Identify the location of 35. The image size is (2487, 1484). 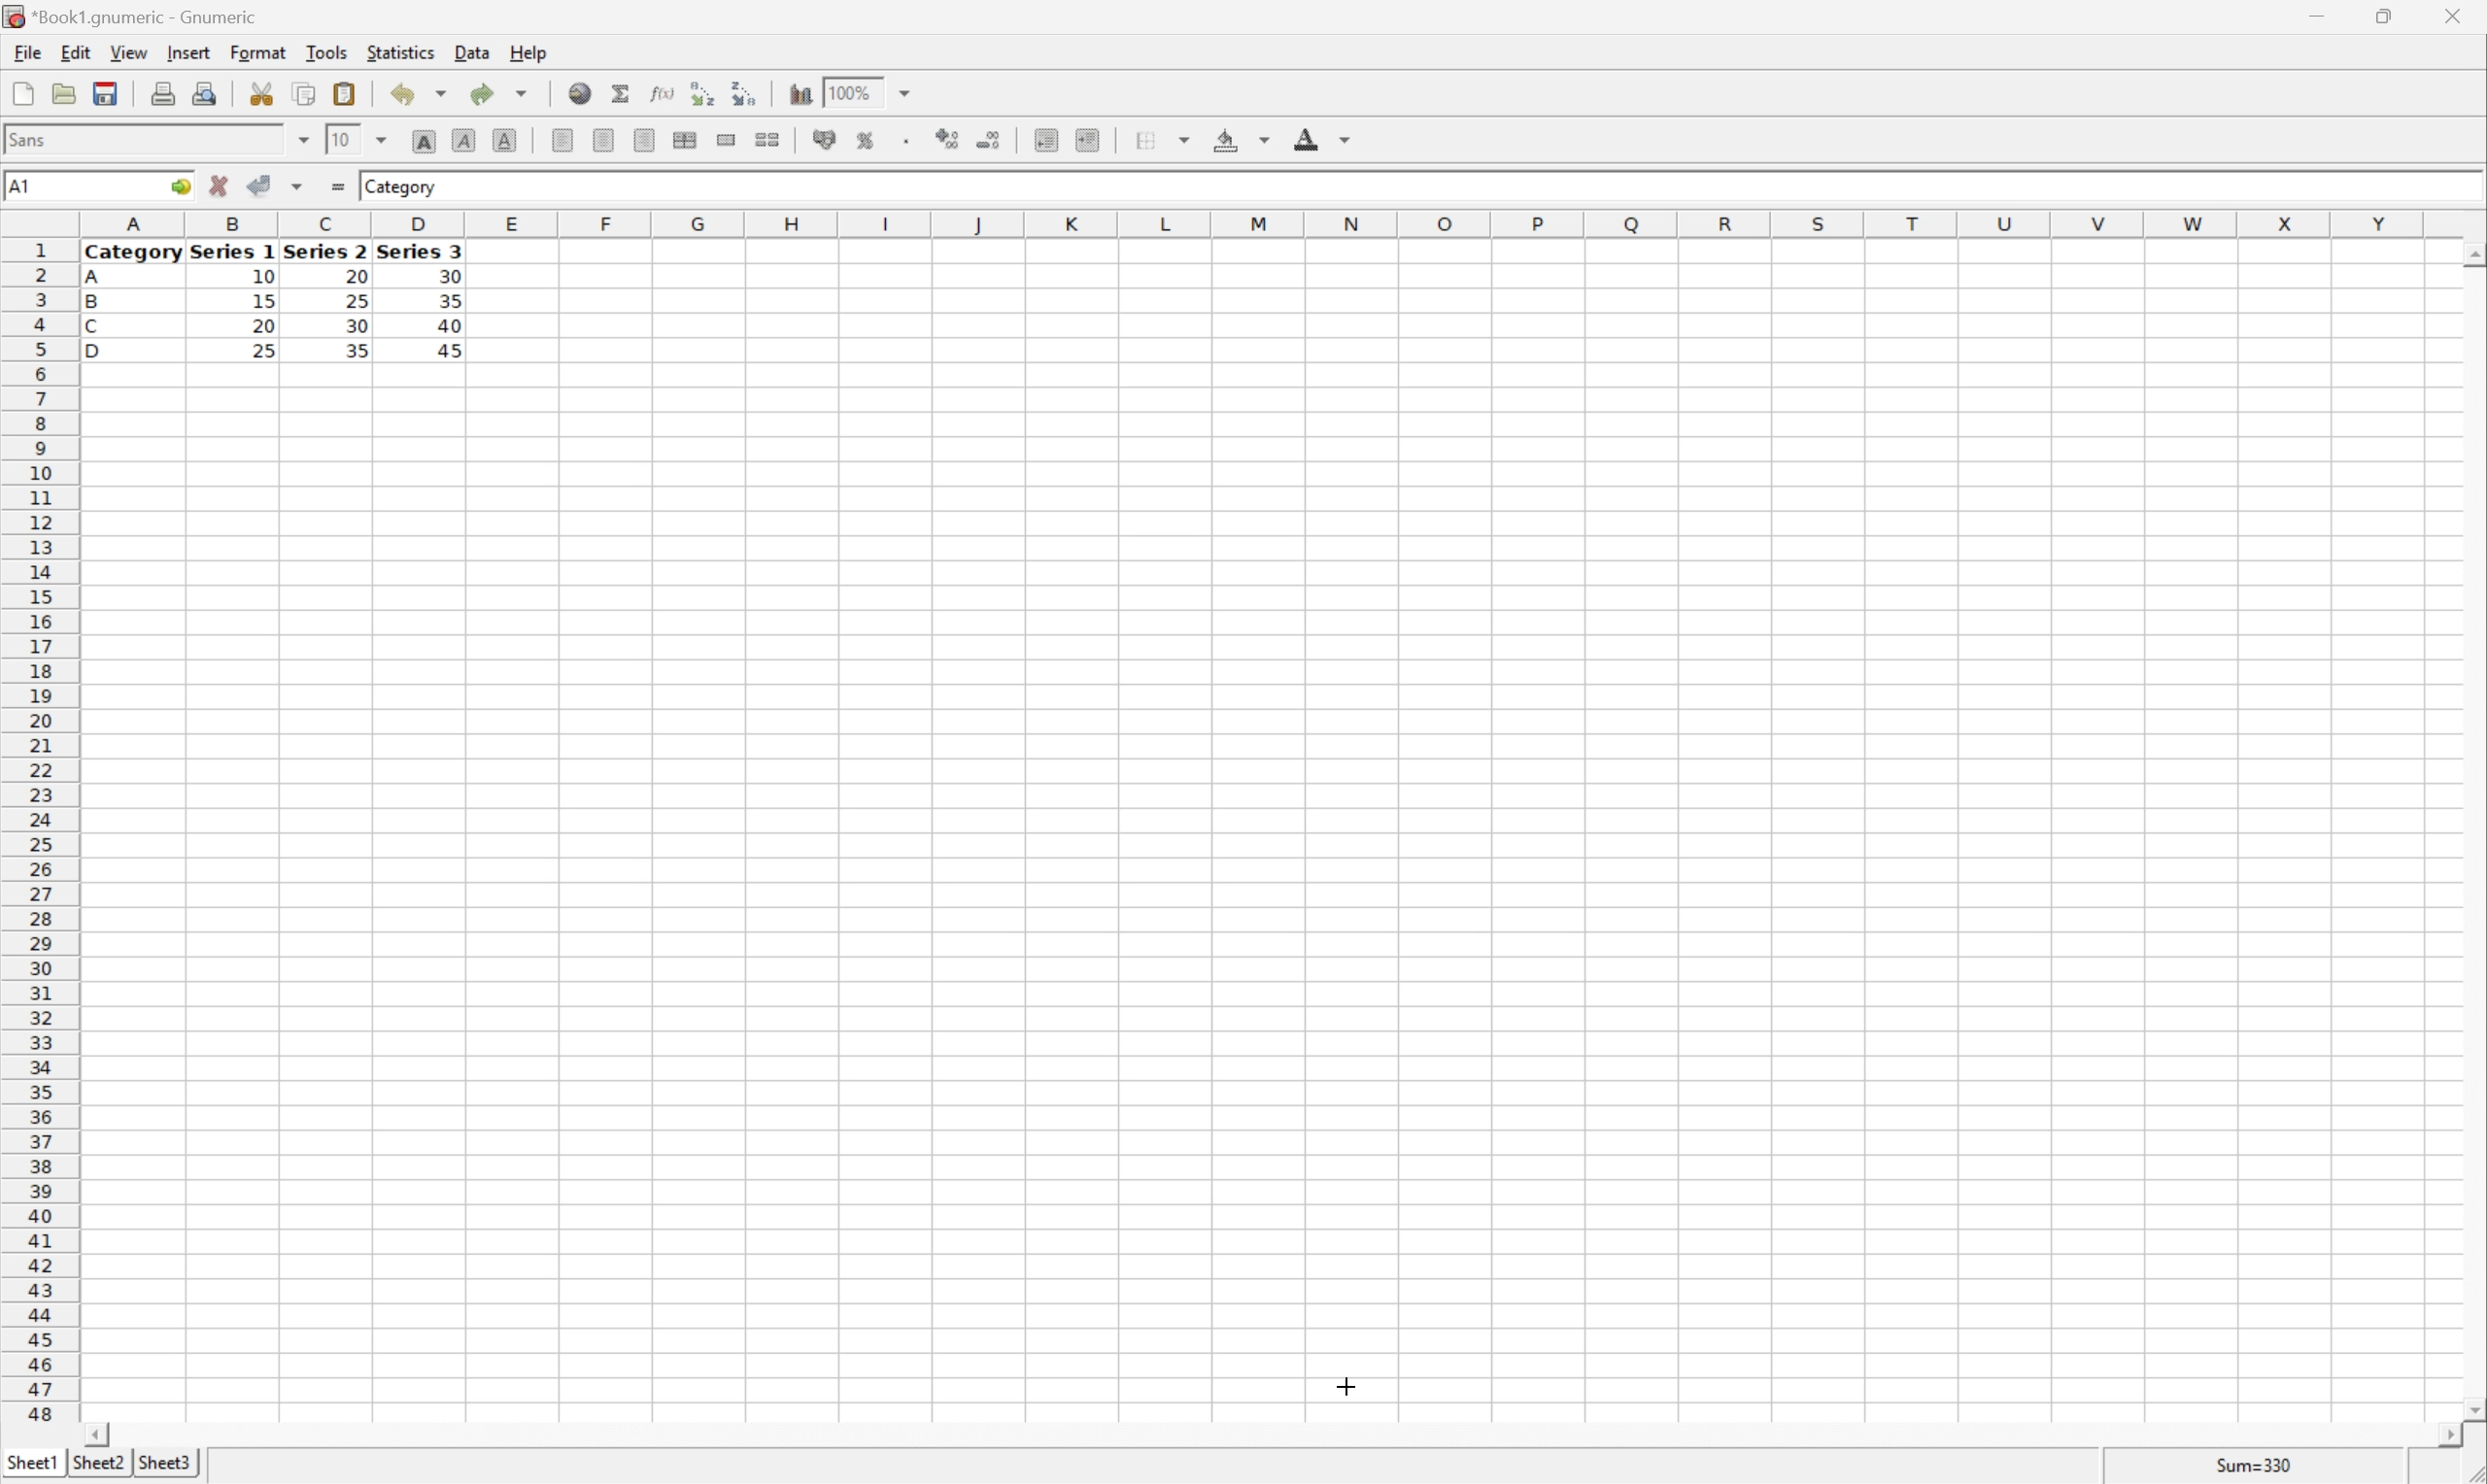
(451, 300).